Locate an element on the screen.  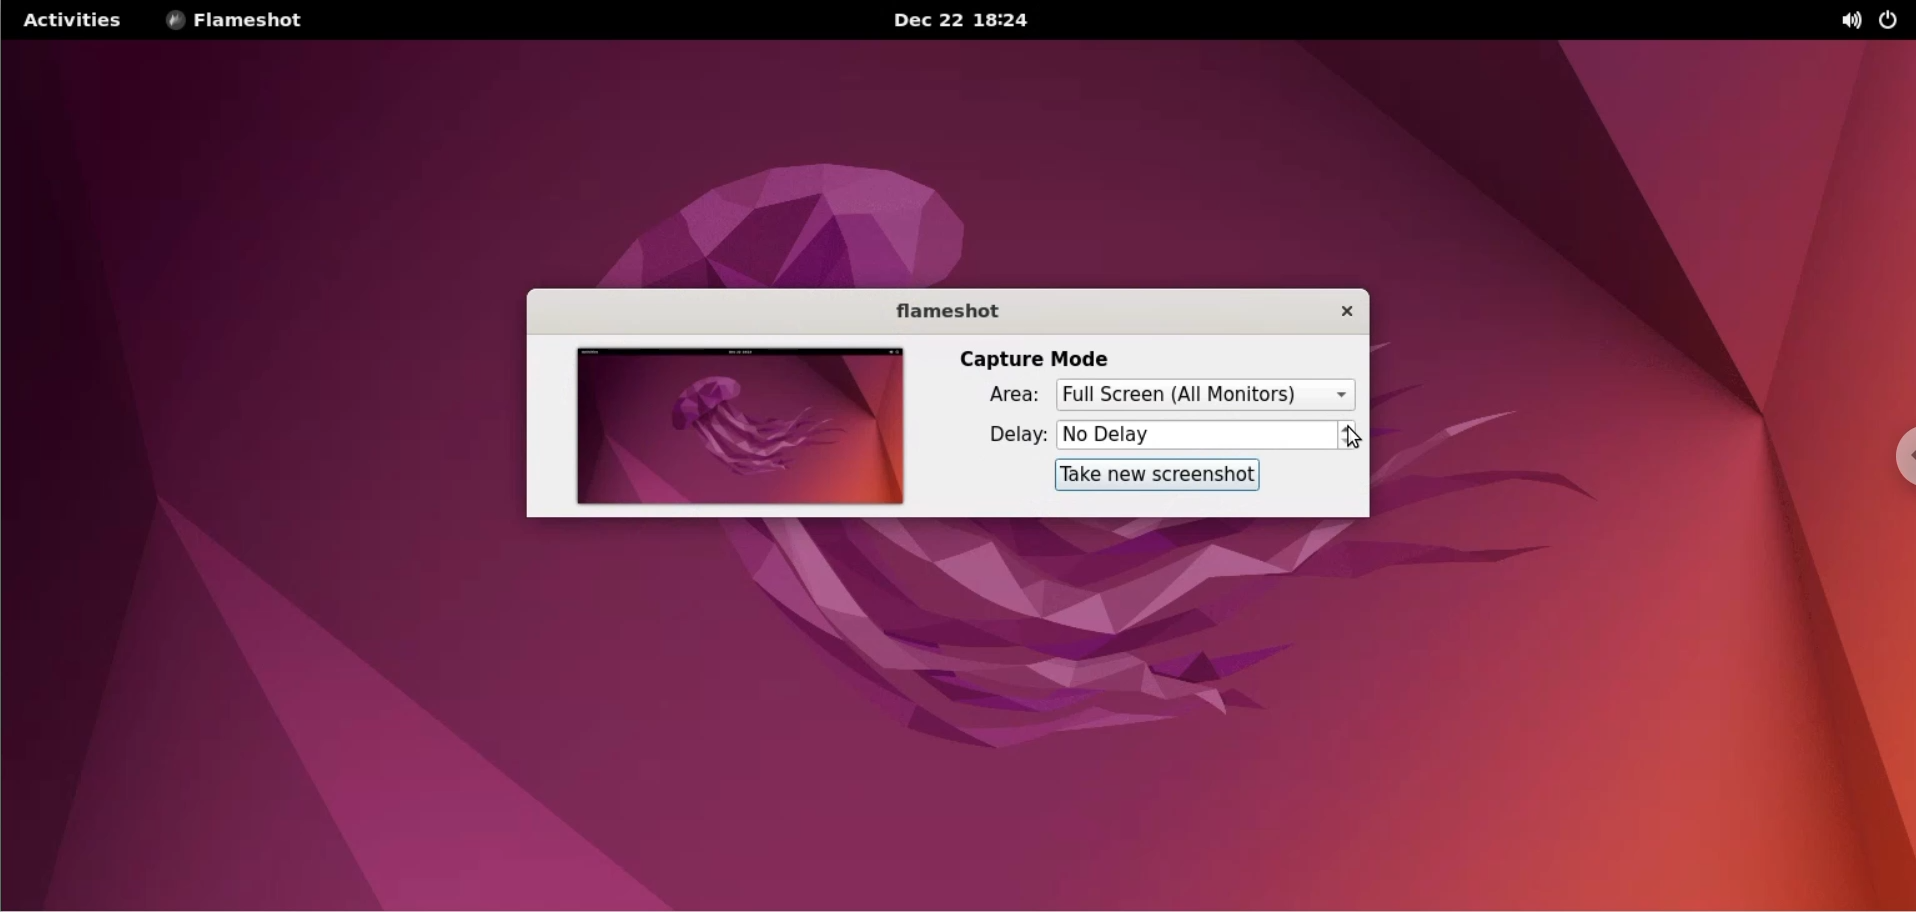
capture mode is located at coordinates (1042, 356).